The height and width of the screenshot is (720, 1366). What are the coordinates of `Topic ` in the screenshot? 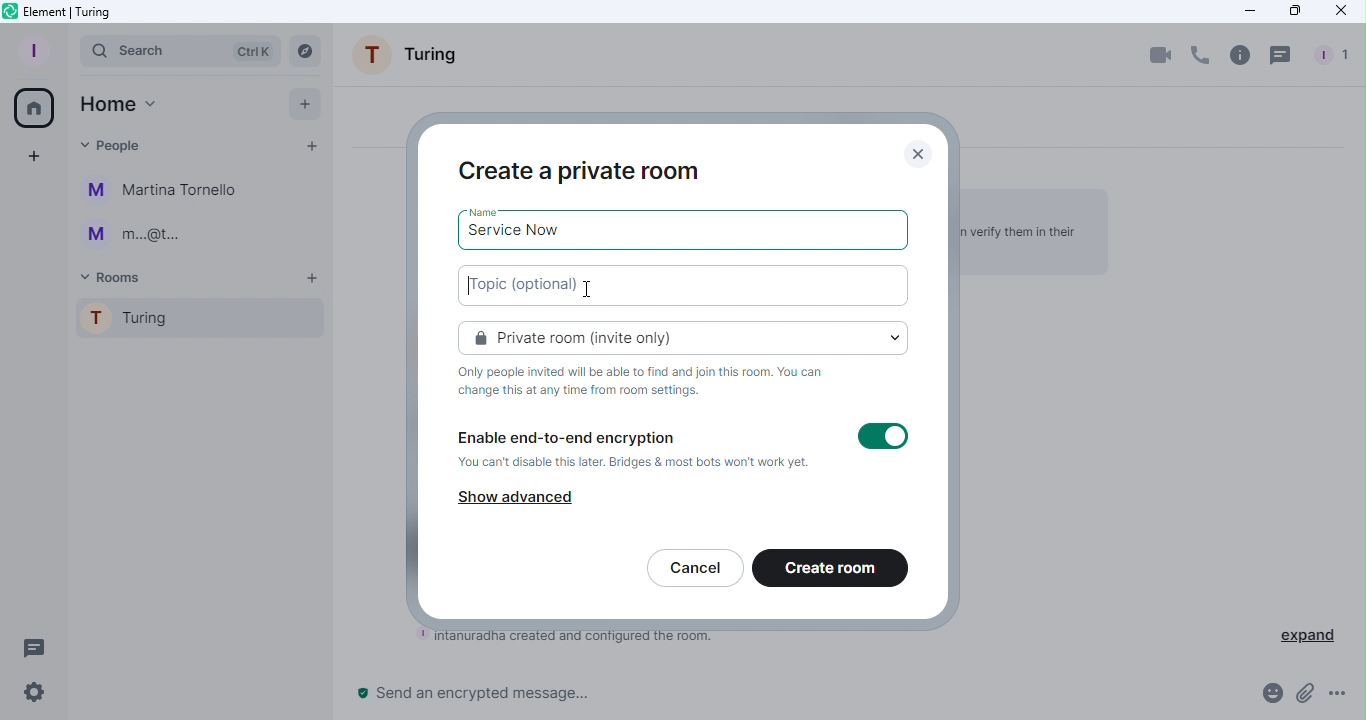 It's located at (695, 284).